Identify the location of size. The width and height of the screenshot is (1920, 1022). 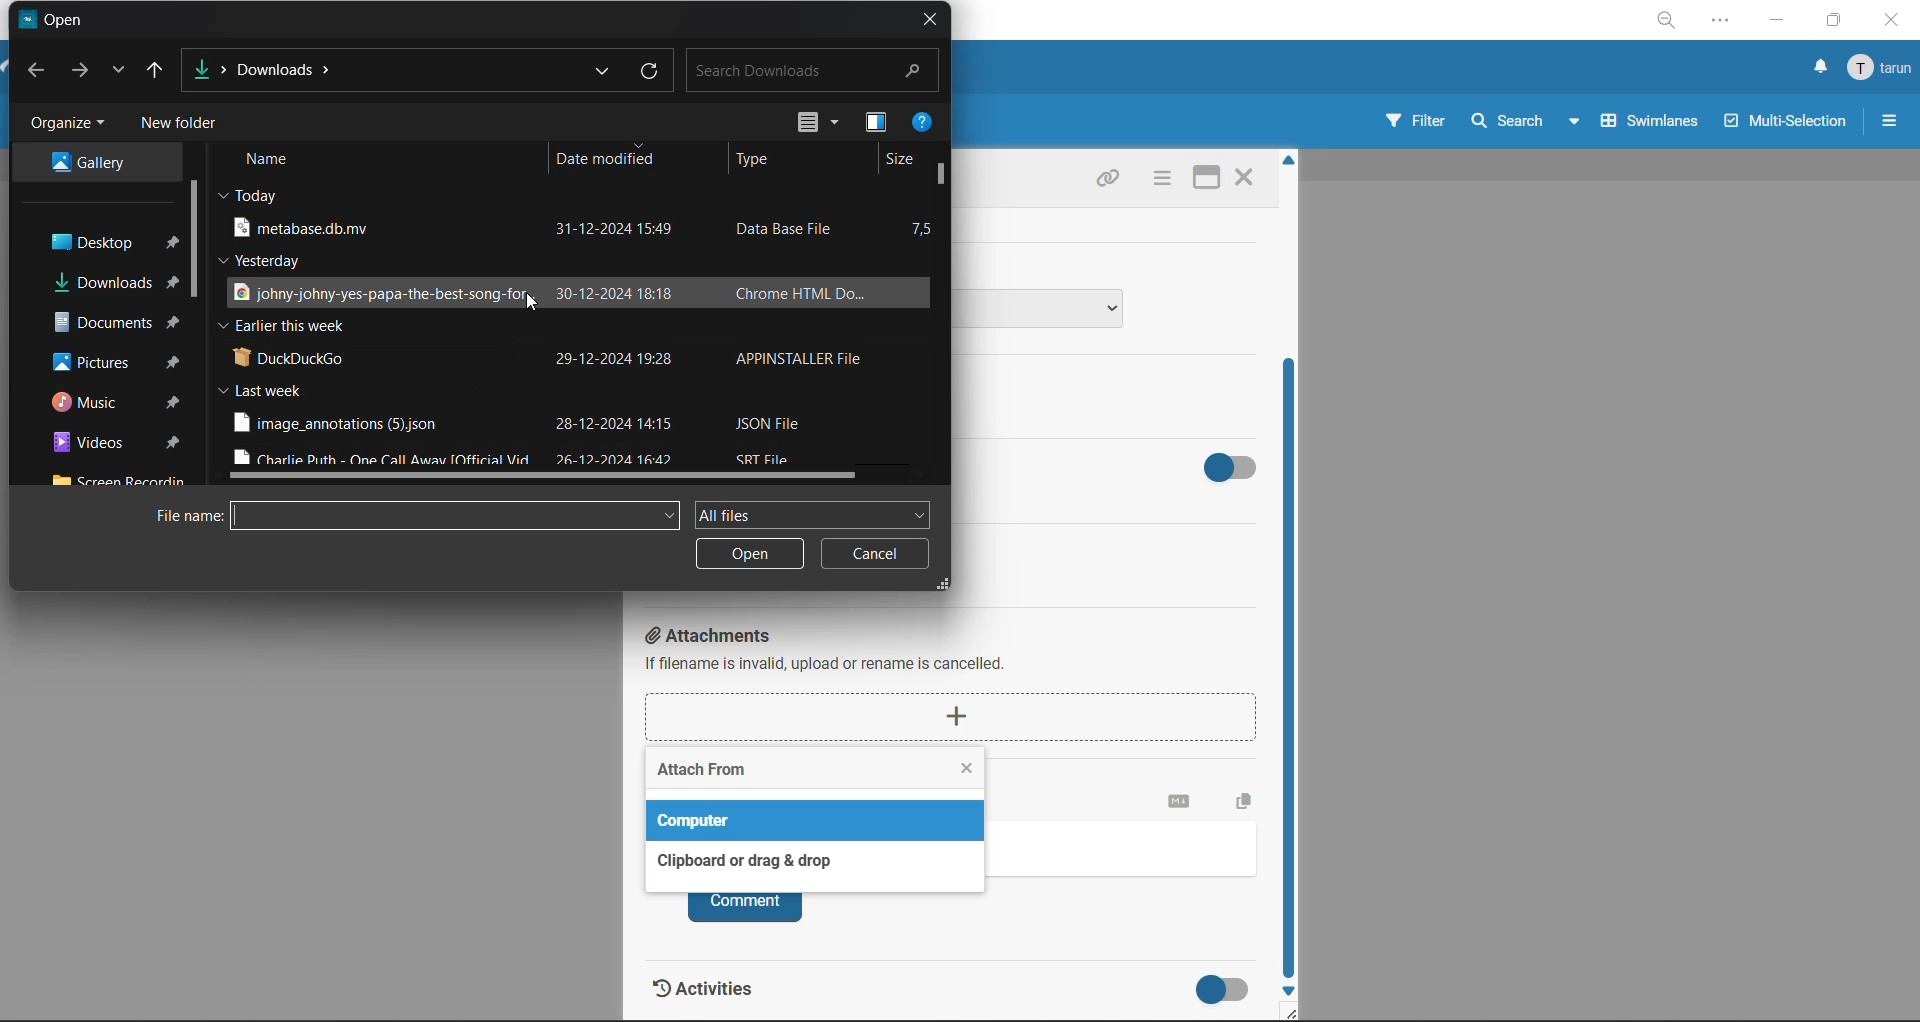
(901, 158).